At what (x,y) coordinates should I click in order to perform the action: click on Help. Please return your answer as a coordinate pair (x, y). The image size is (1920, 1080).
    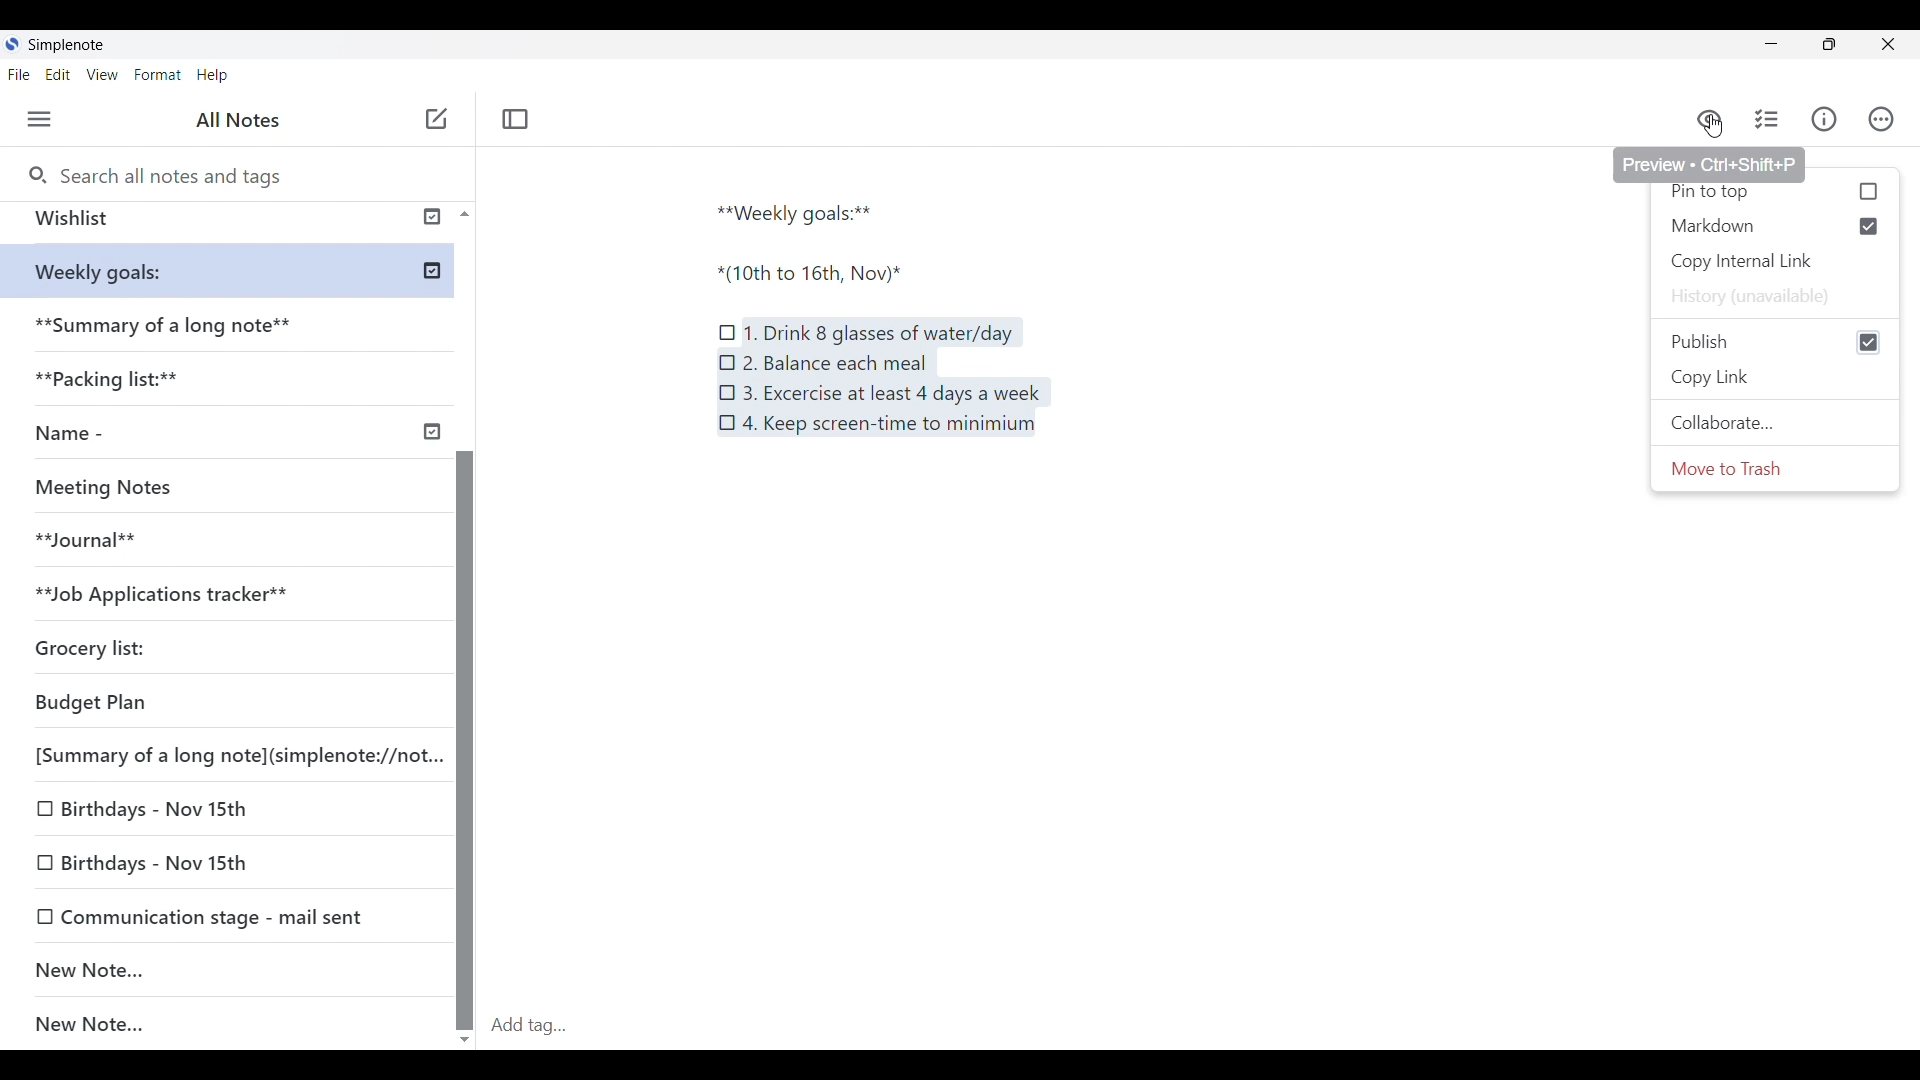
    Looking at the image, I should click on (214, 76).